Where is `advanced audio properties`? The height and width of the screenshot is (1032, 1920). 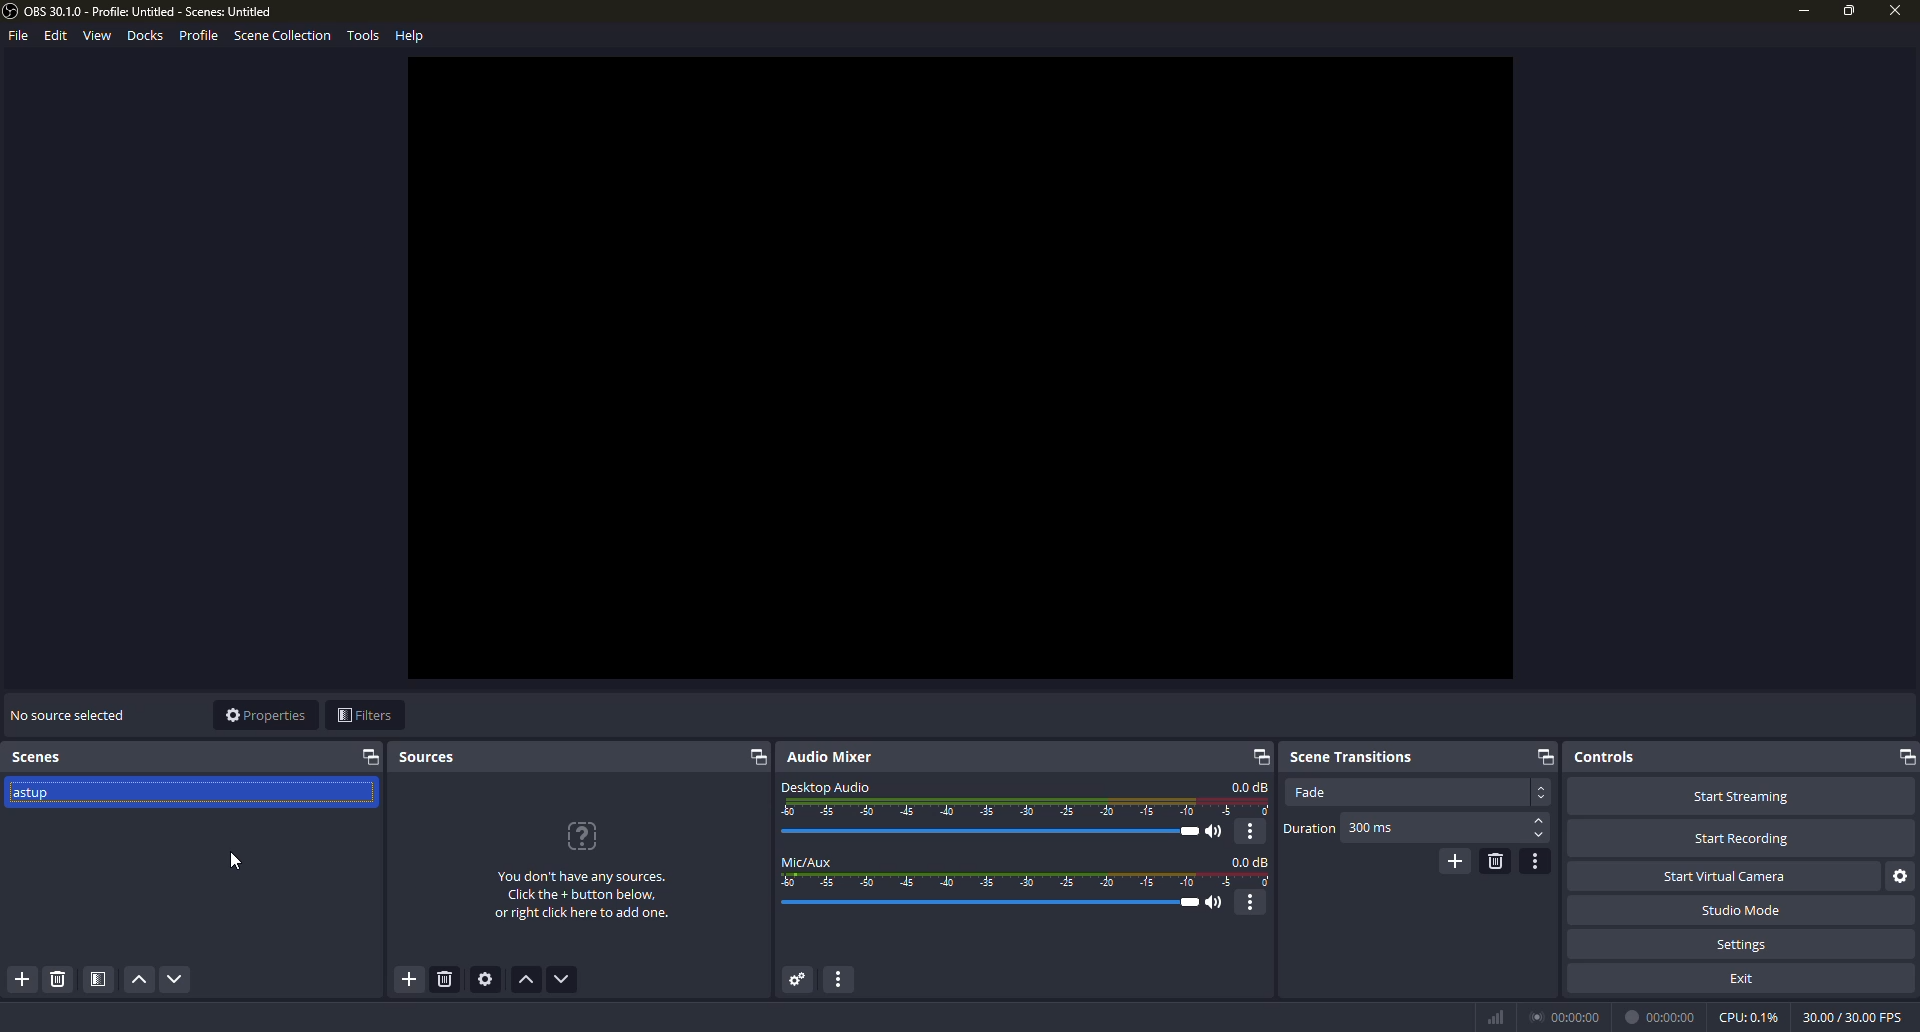 advanced audio properties is located at coordinates (795, 980).